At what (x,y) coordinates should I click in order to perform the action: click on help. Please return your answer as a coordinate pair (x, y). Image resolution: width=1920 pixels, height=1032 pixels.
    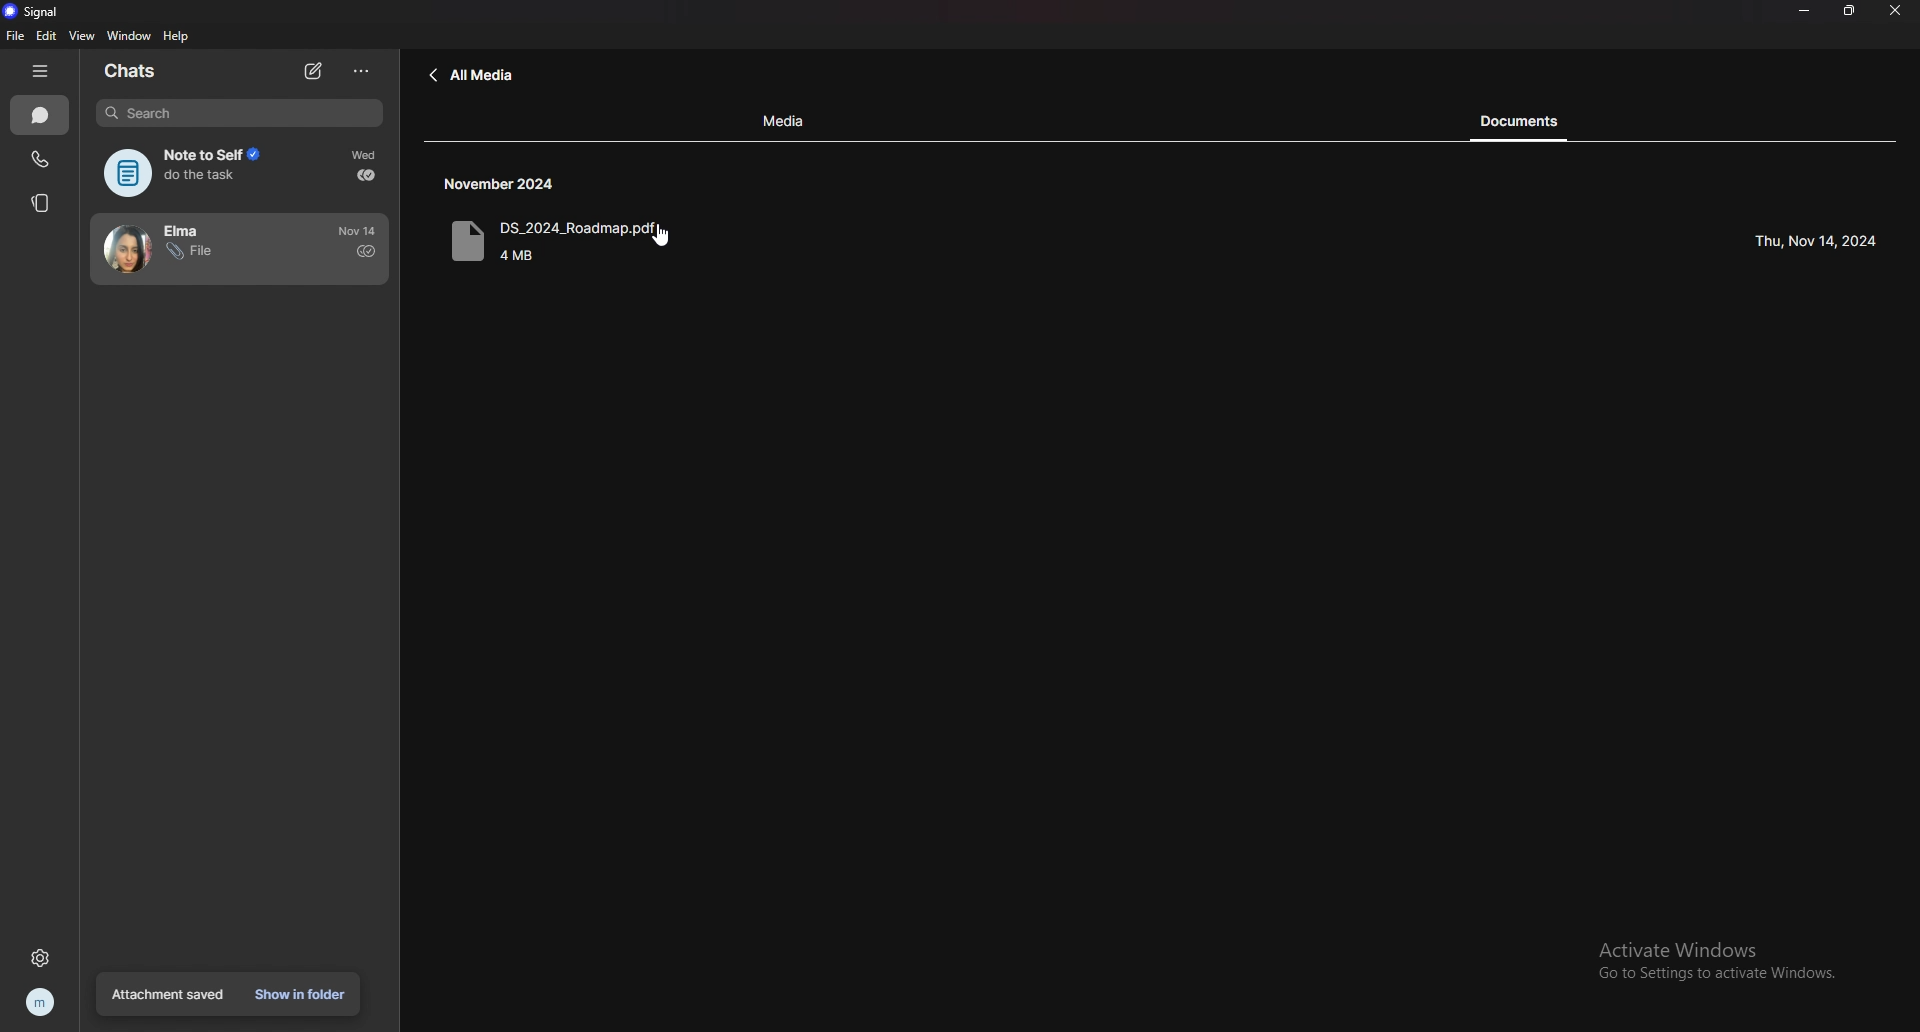
    Looking at the image, I should click on (175, 38).